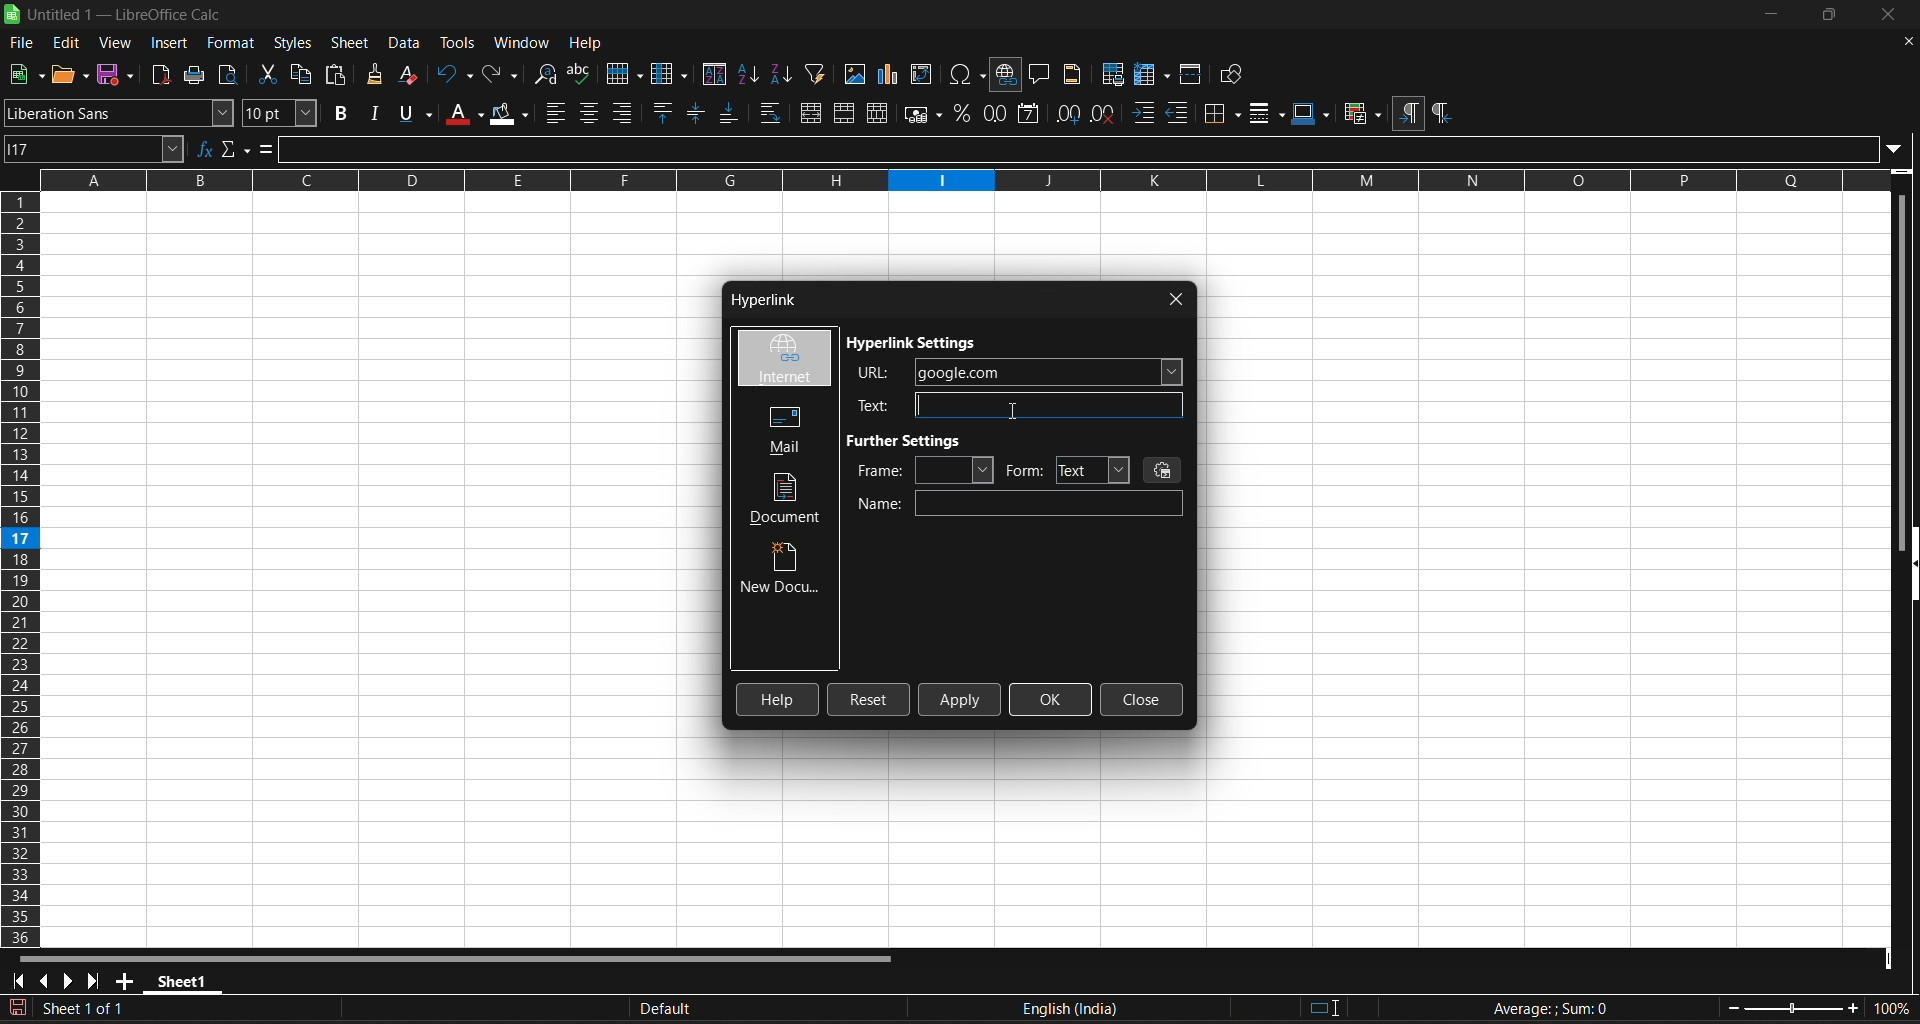  What do you see at coordinates (93, 982) in the screenshot?
I see `scroll to last sheet ` at bounding box center [93, 982].